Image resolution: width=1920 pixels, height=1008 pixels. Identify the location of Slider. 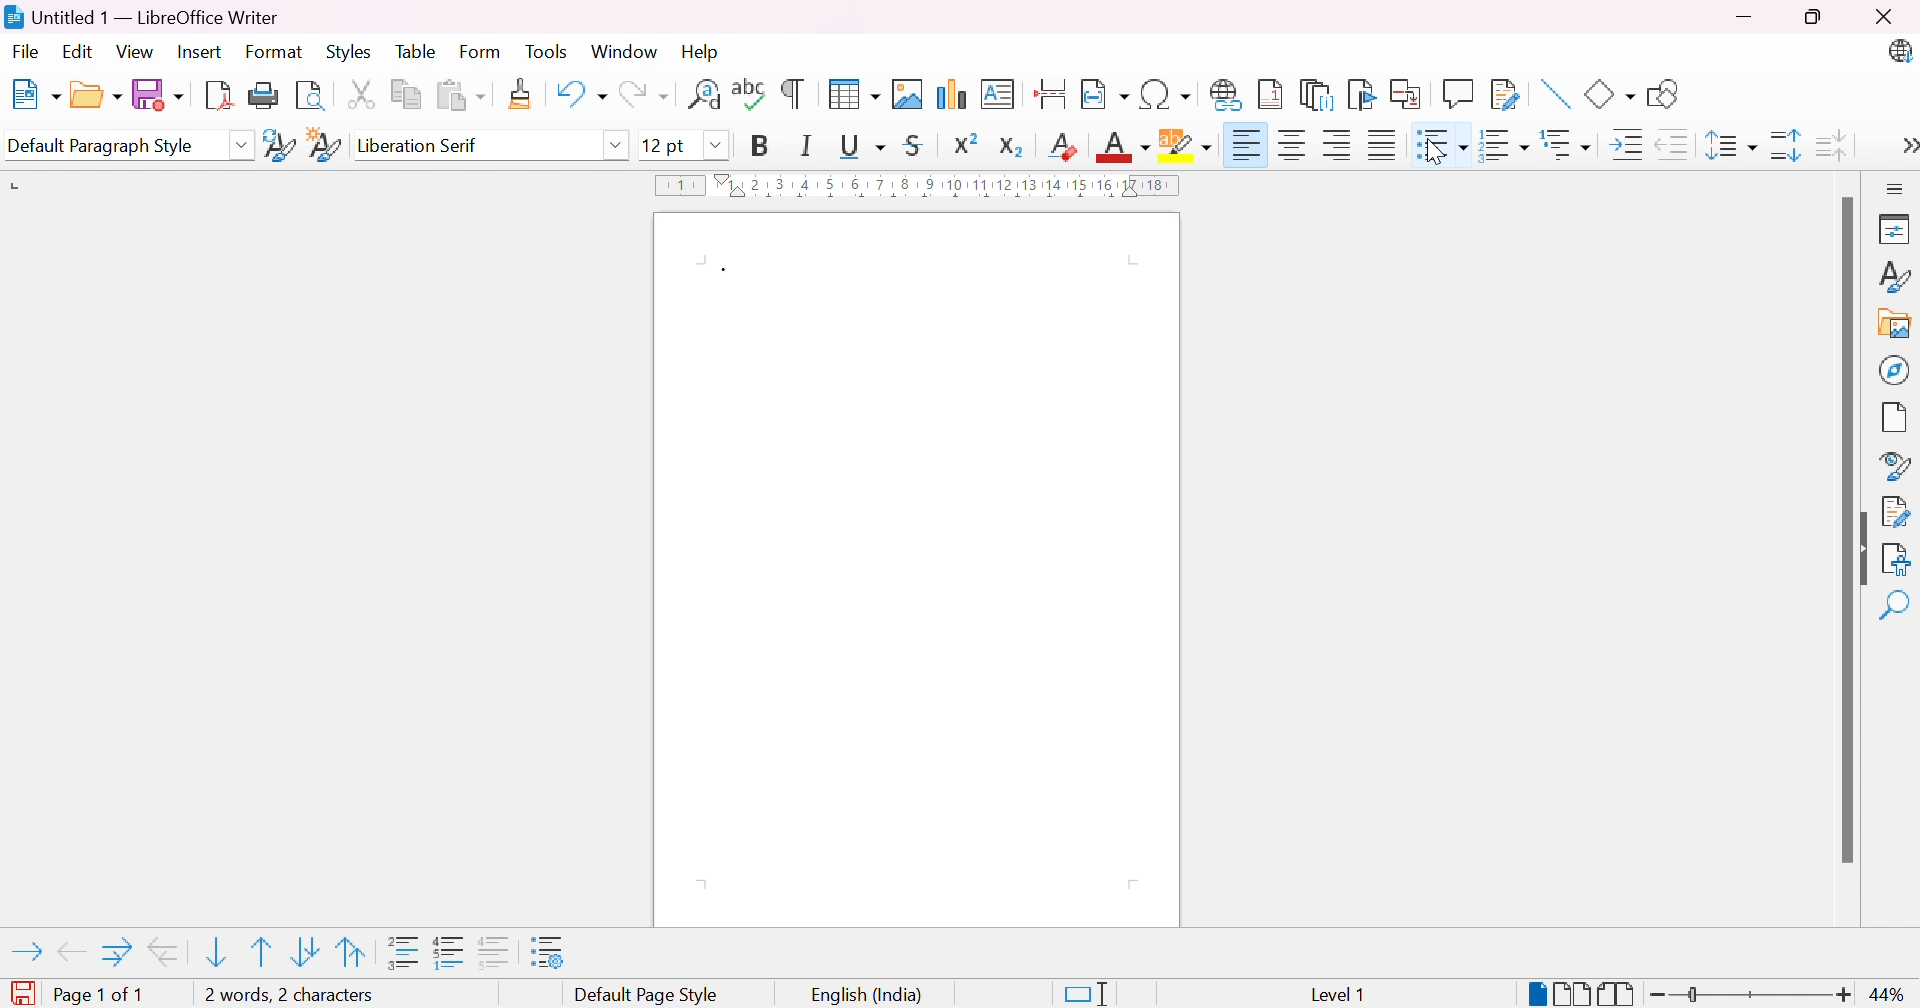
(1692, 993).